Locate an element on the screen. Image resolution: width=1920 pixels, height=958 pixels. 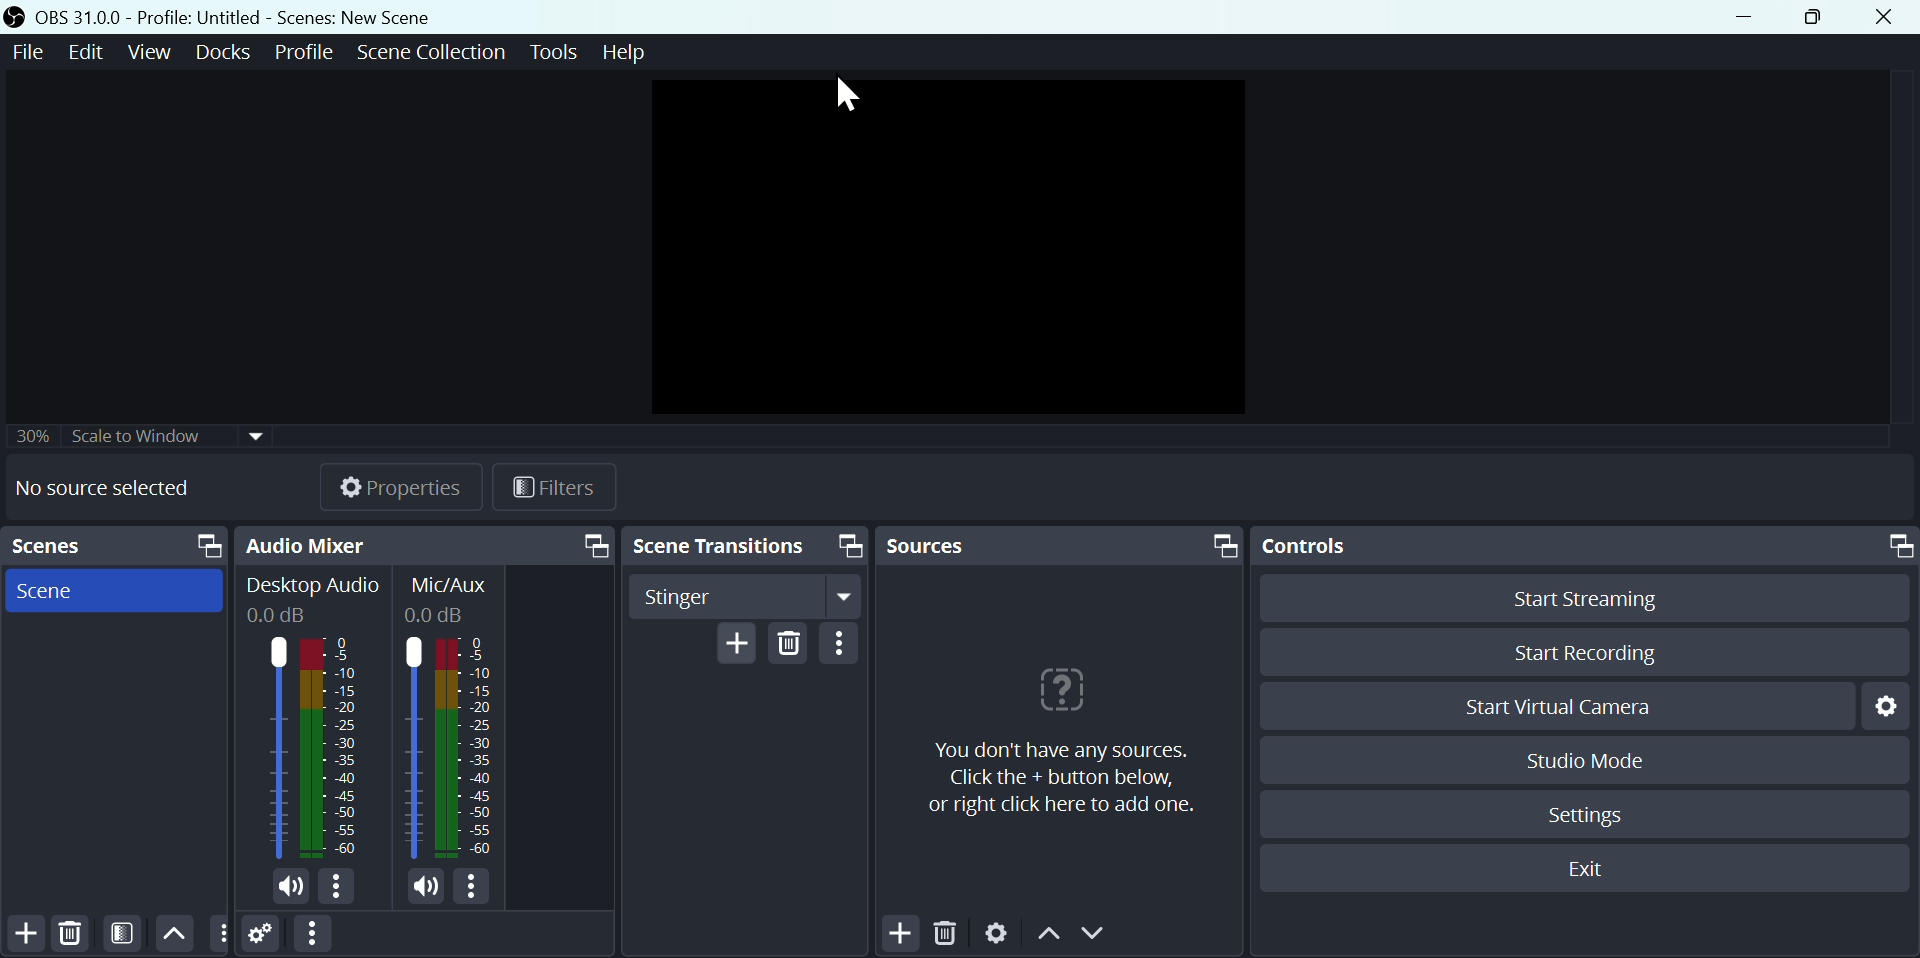
Close is located at coordinates (1892, 16).